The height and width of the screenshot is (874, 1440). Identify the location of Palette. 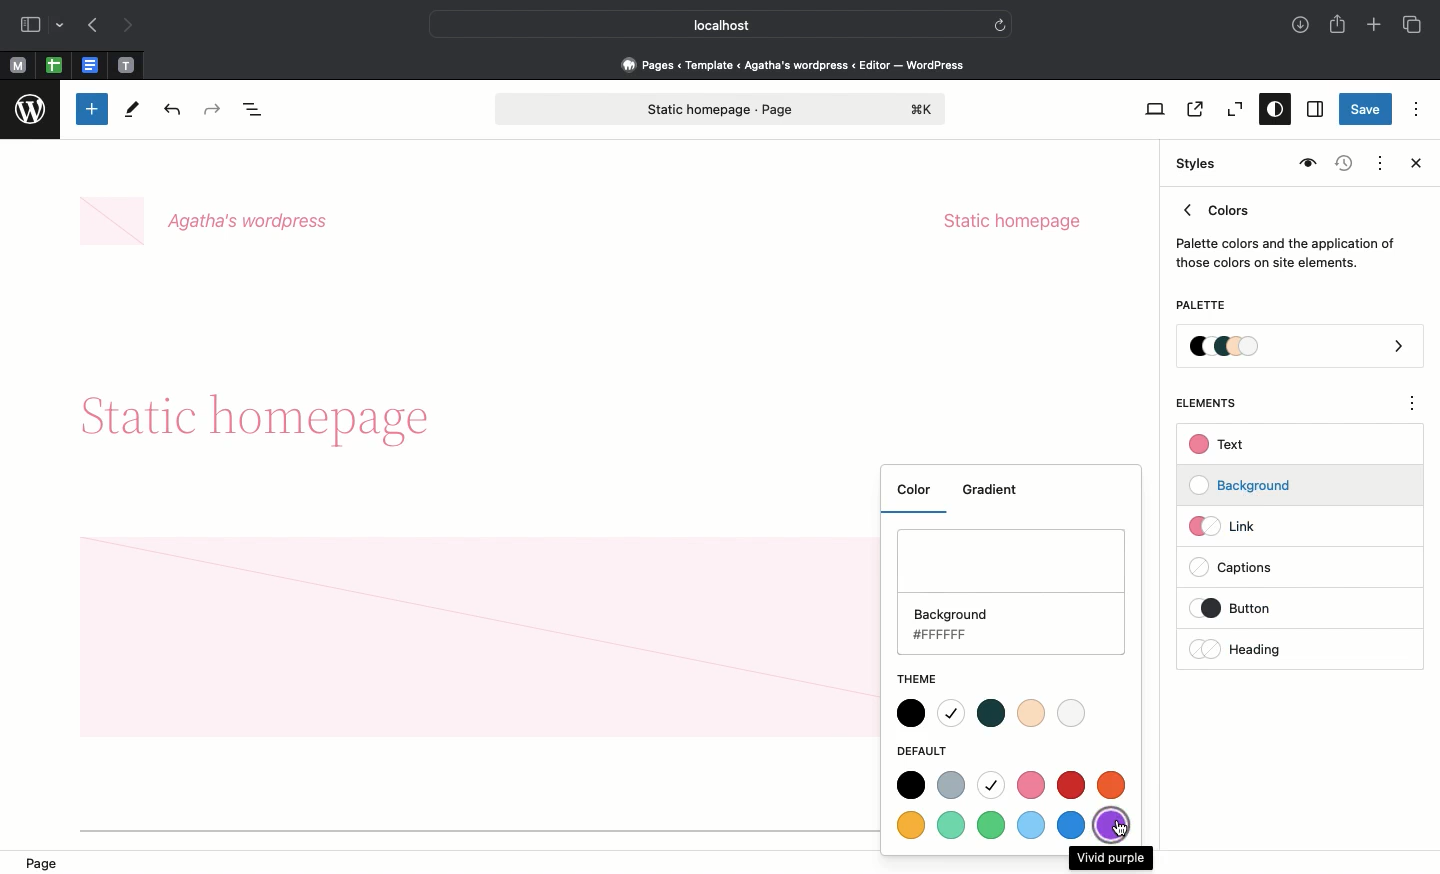
(1200, 307).